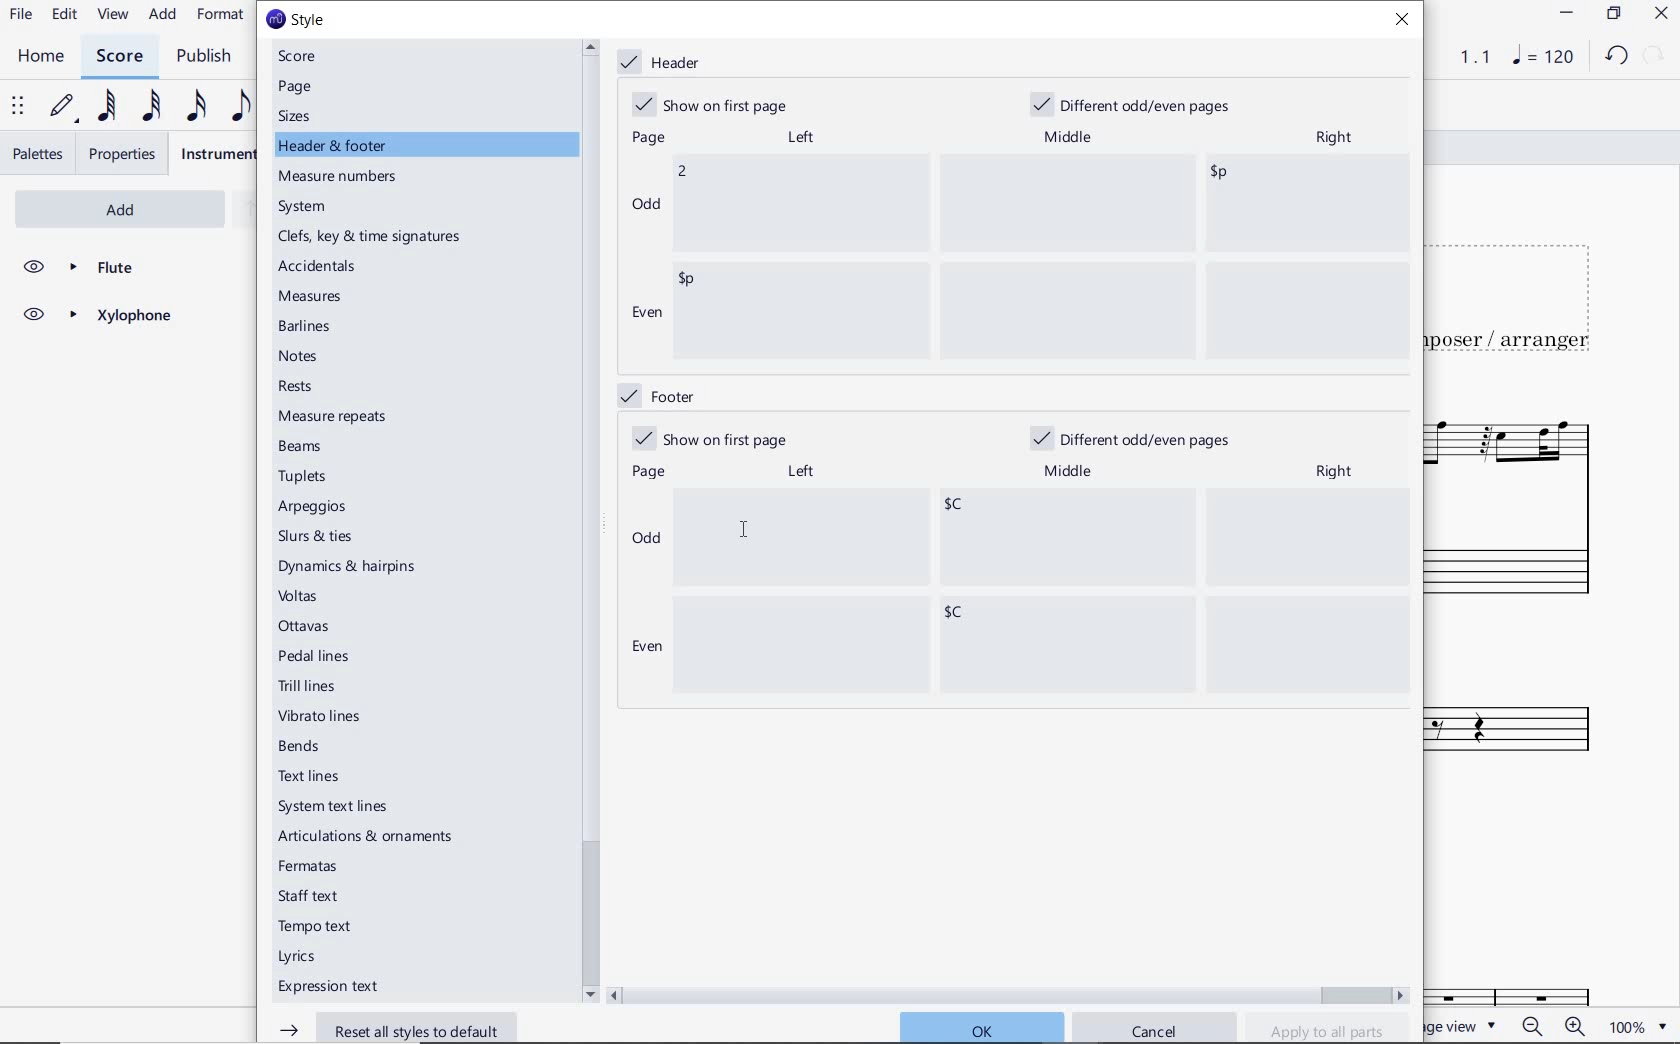  What do you see at coordinates (739, 529) in the screenshot?
I see `cursor` at bounding box center [739, 529].